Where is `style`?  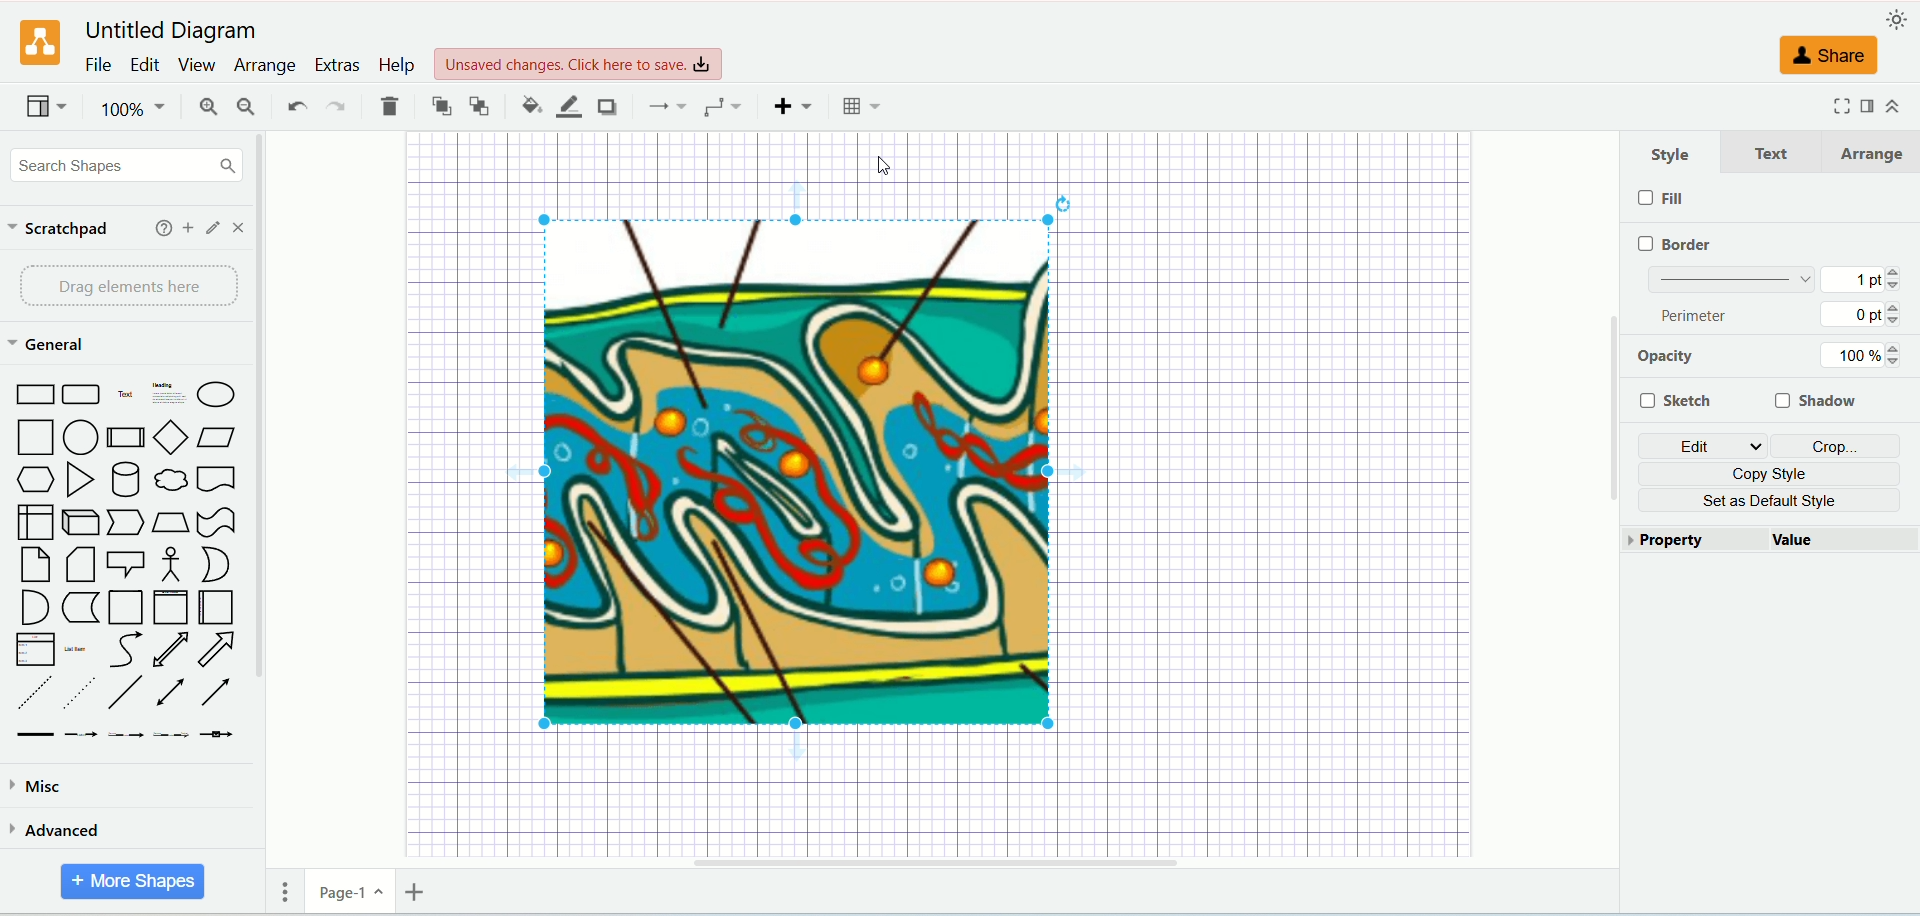
style is located at coordinates (1671, 152).